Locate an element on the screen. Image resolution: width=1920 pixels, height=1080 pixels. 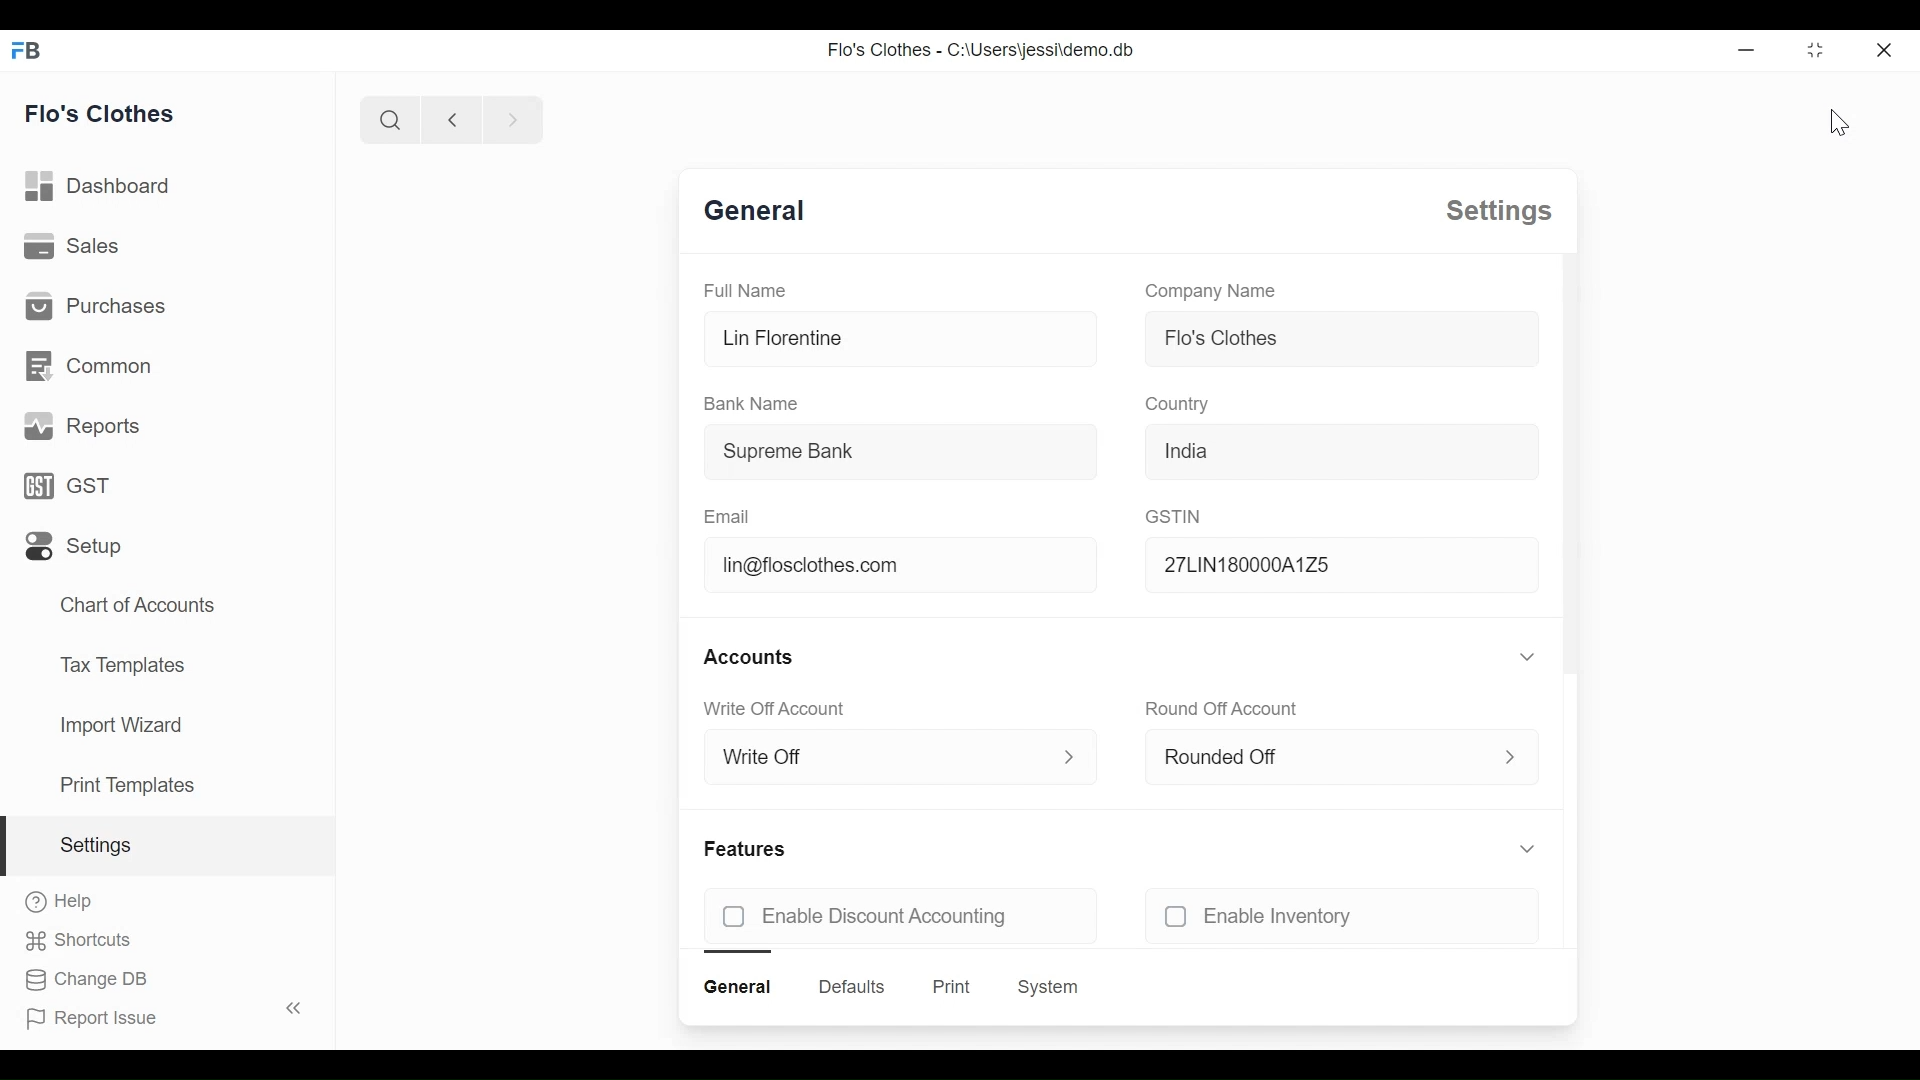
toggle sidebar is located at coordinates (296, 1008).